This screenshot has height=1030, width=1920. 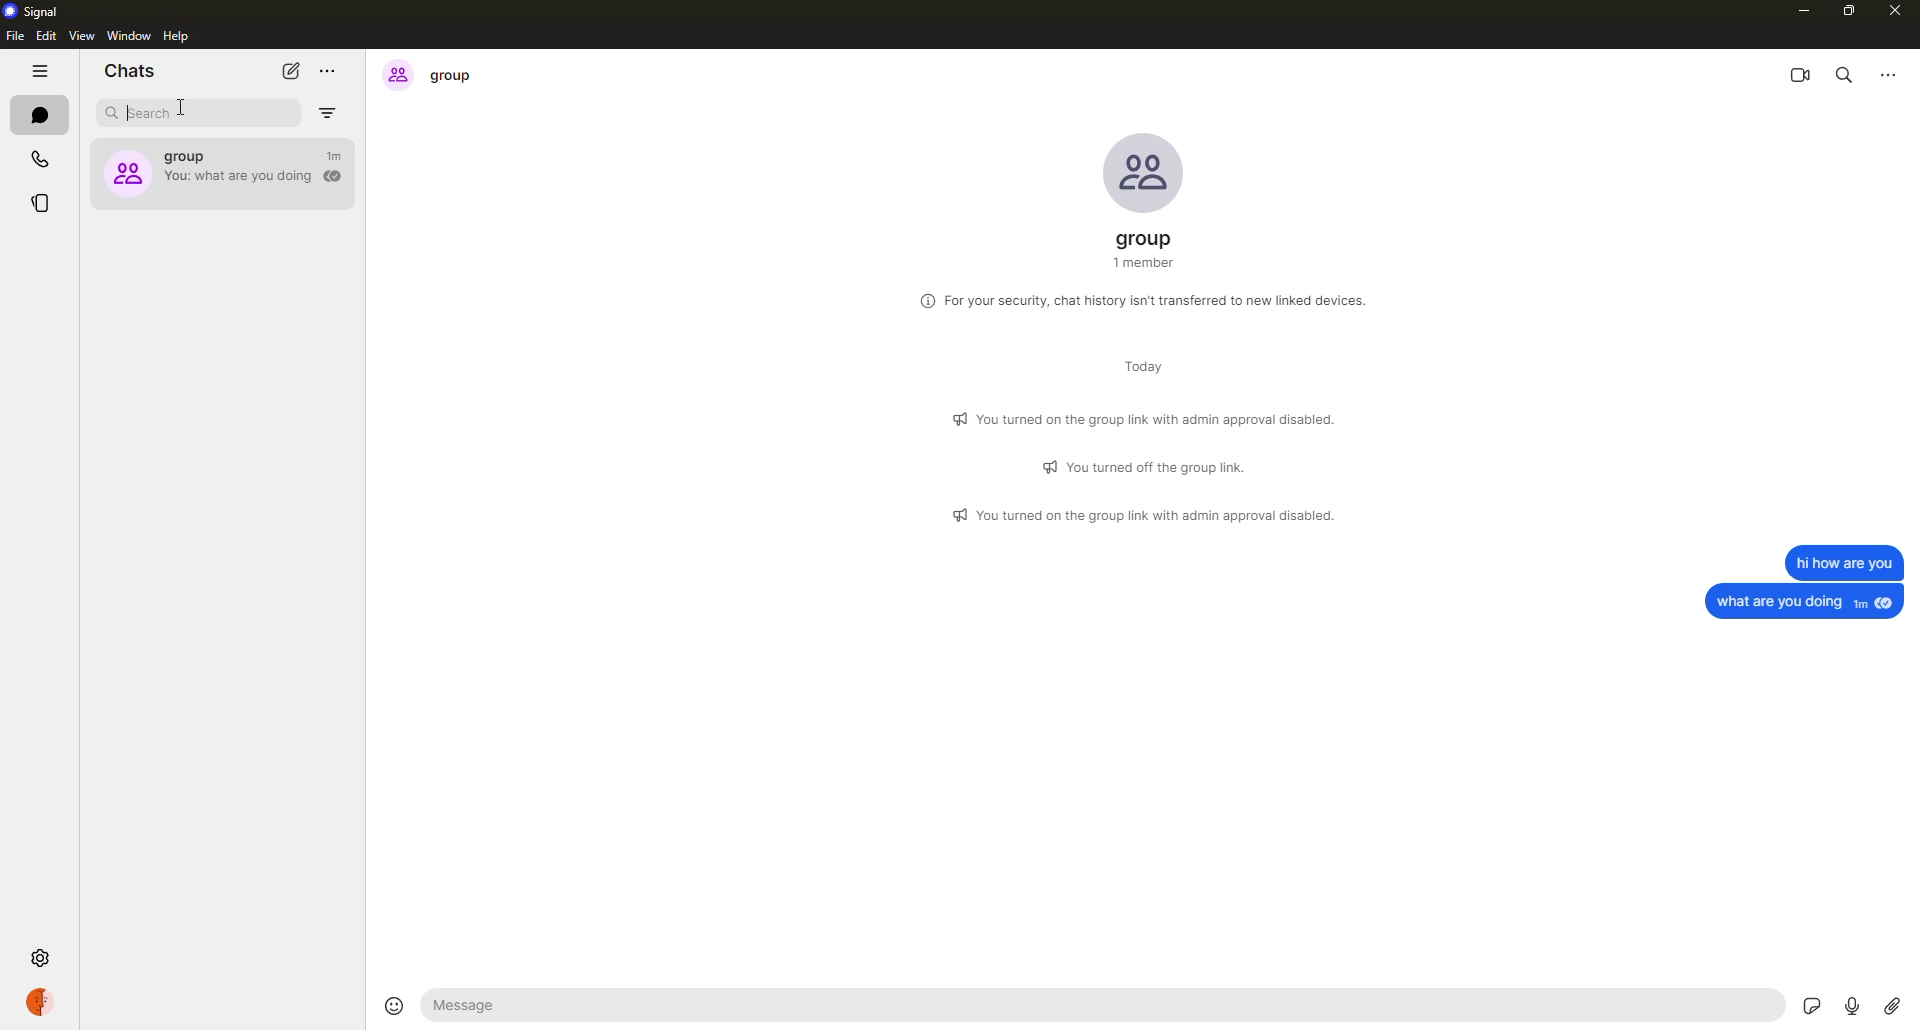 What do you see at coordinates (1148, 416) in the screenshot?
I see `info` at bounding box center [1148, 416].